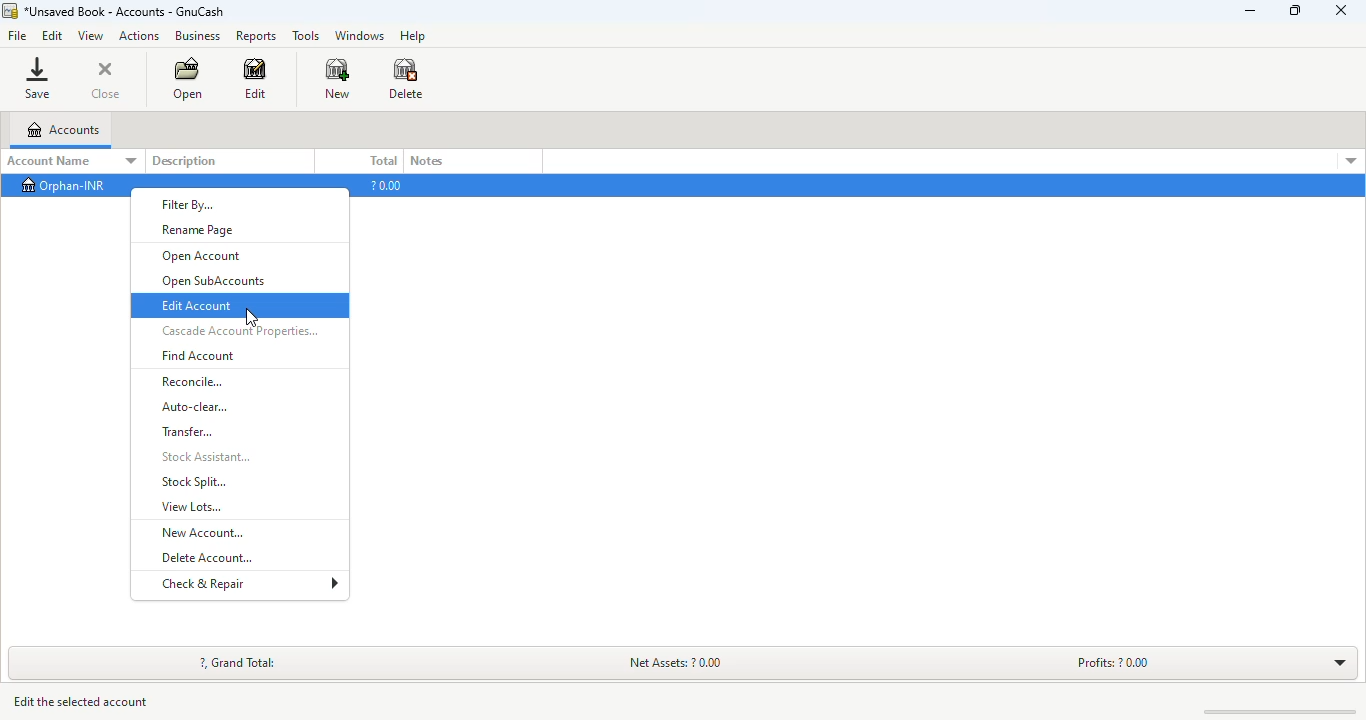 The height and width of the screenshot is (720, 1366). I want to click on close, so click(1341, 10).